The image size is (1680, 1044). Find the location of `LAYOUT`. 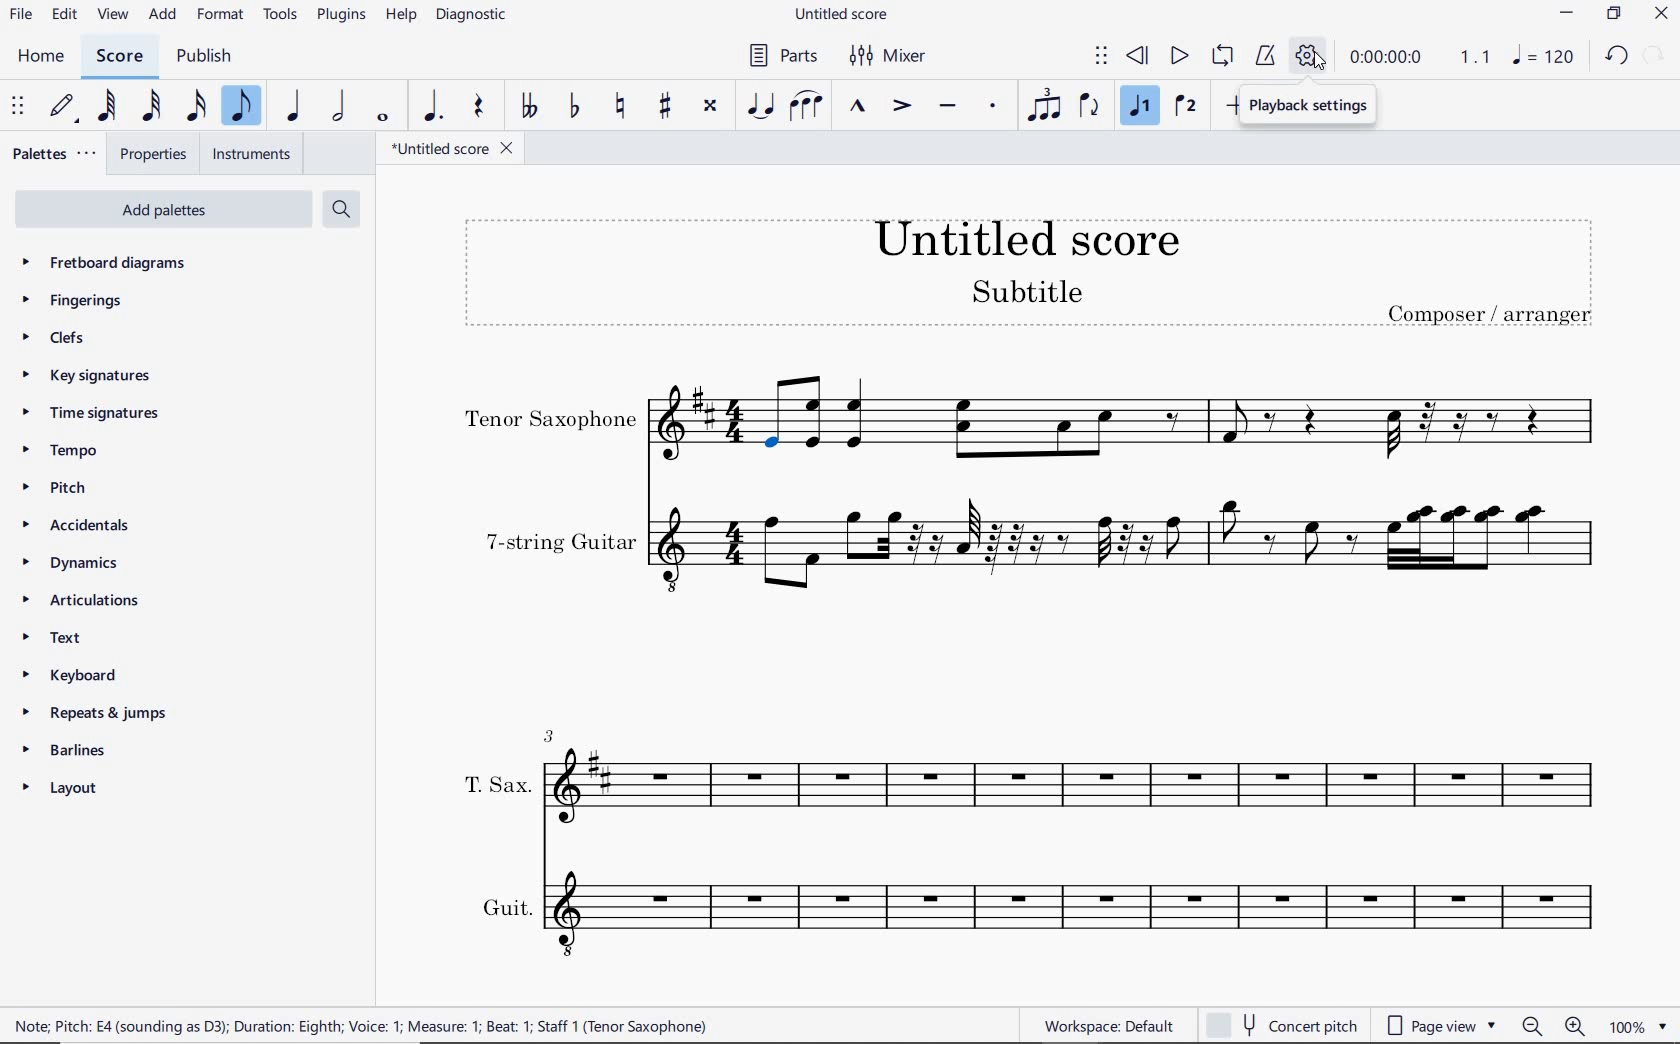

LAYOUT is located at coordinates (59, 790).